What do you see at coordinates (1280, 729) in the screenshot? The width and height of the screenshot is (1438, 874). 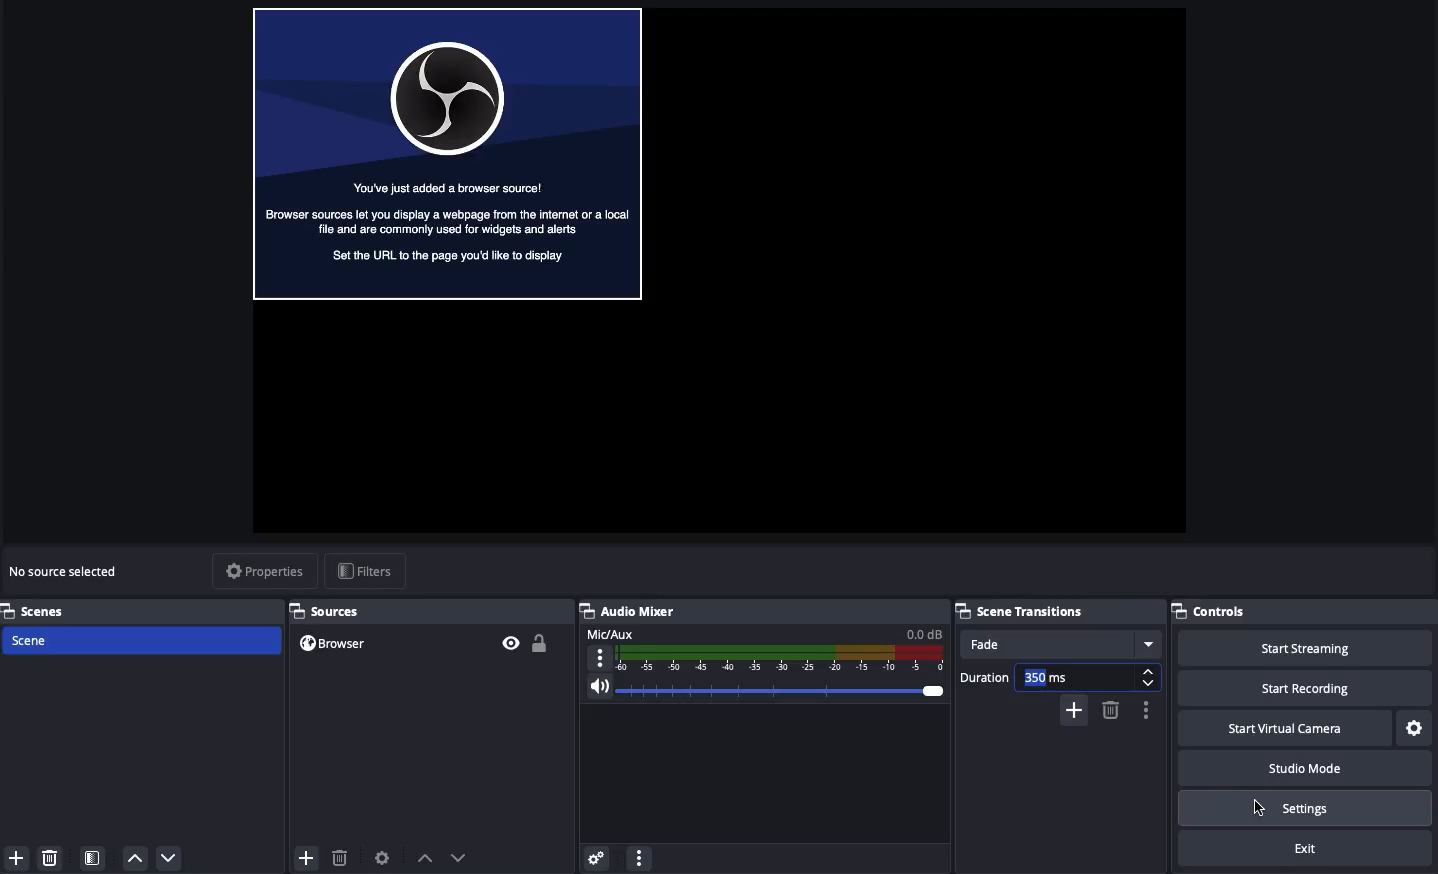 I see `Start virtual camera` at bounding box center [1280, 729].